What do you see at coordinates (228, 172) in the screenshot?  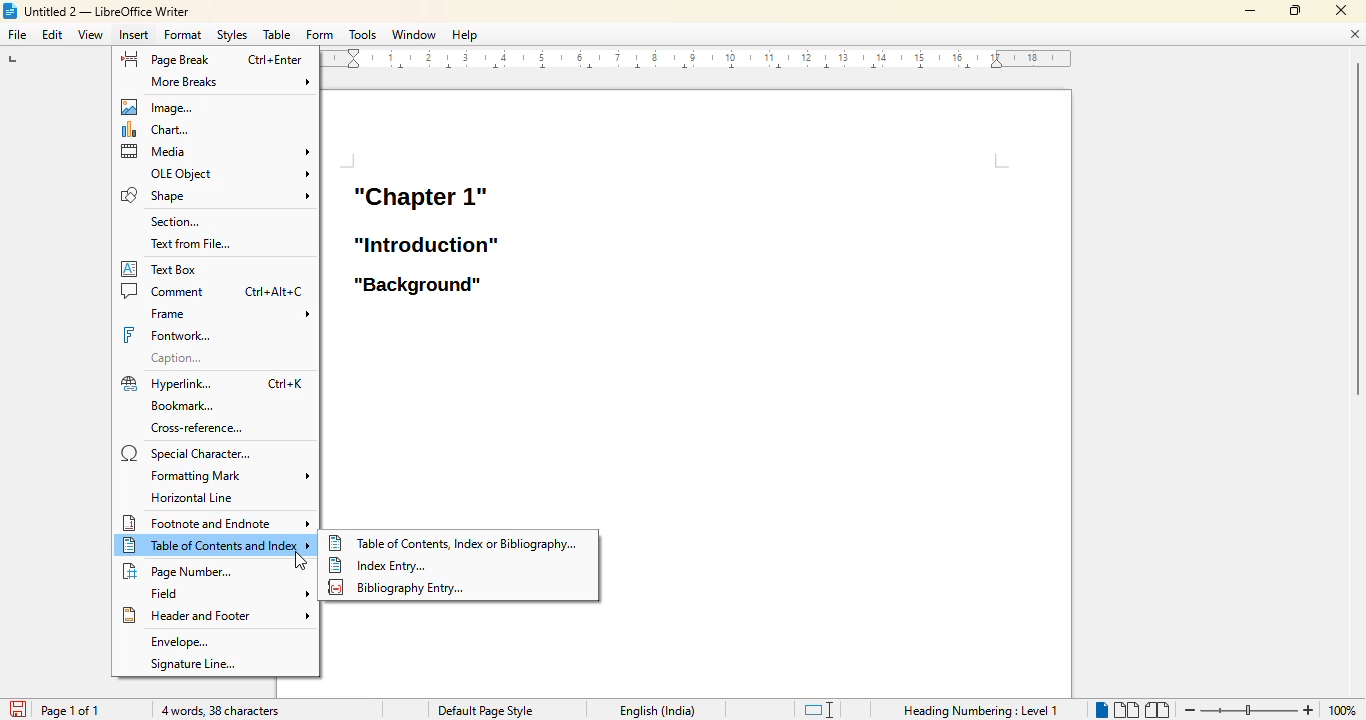 I see `OLE object` at bounding box center [228, 172].